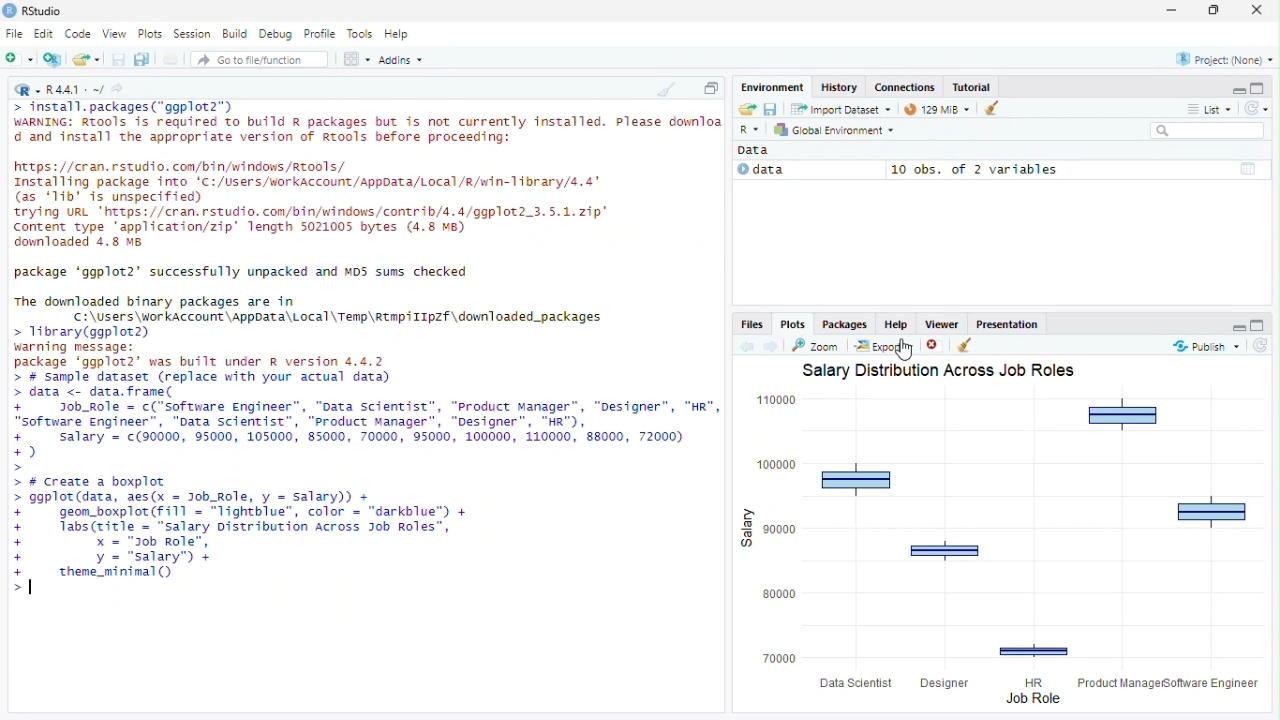 The image size is (1280, 720). I want to click on Clear objects from the workspace, so click(994, 109).